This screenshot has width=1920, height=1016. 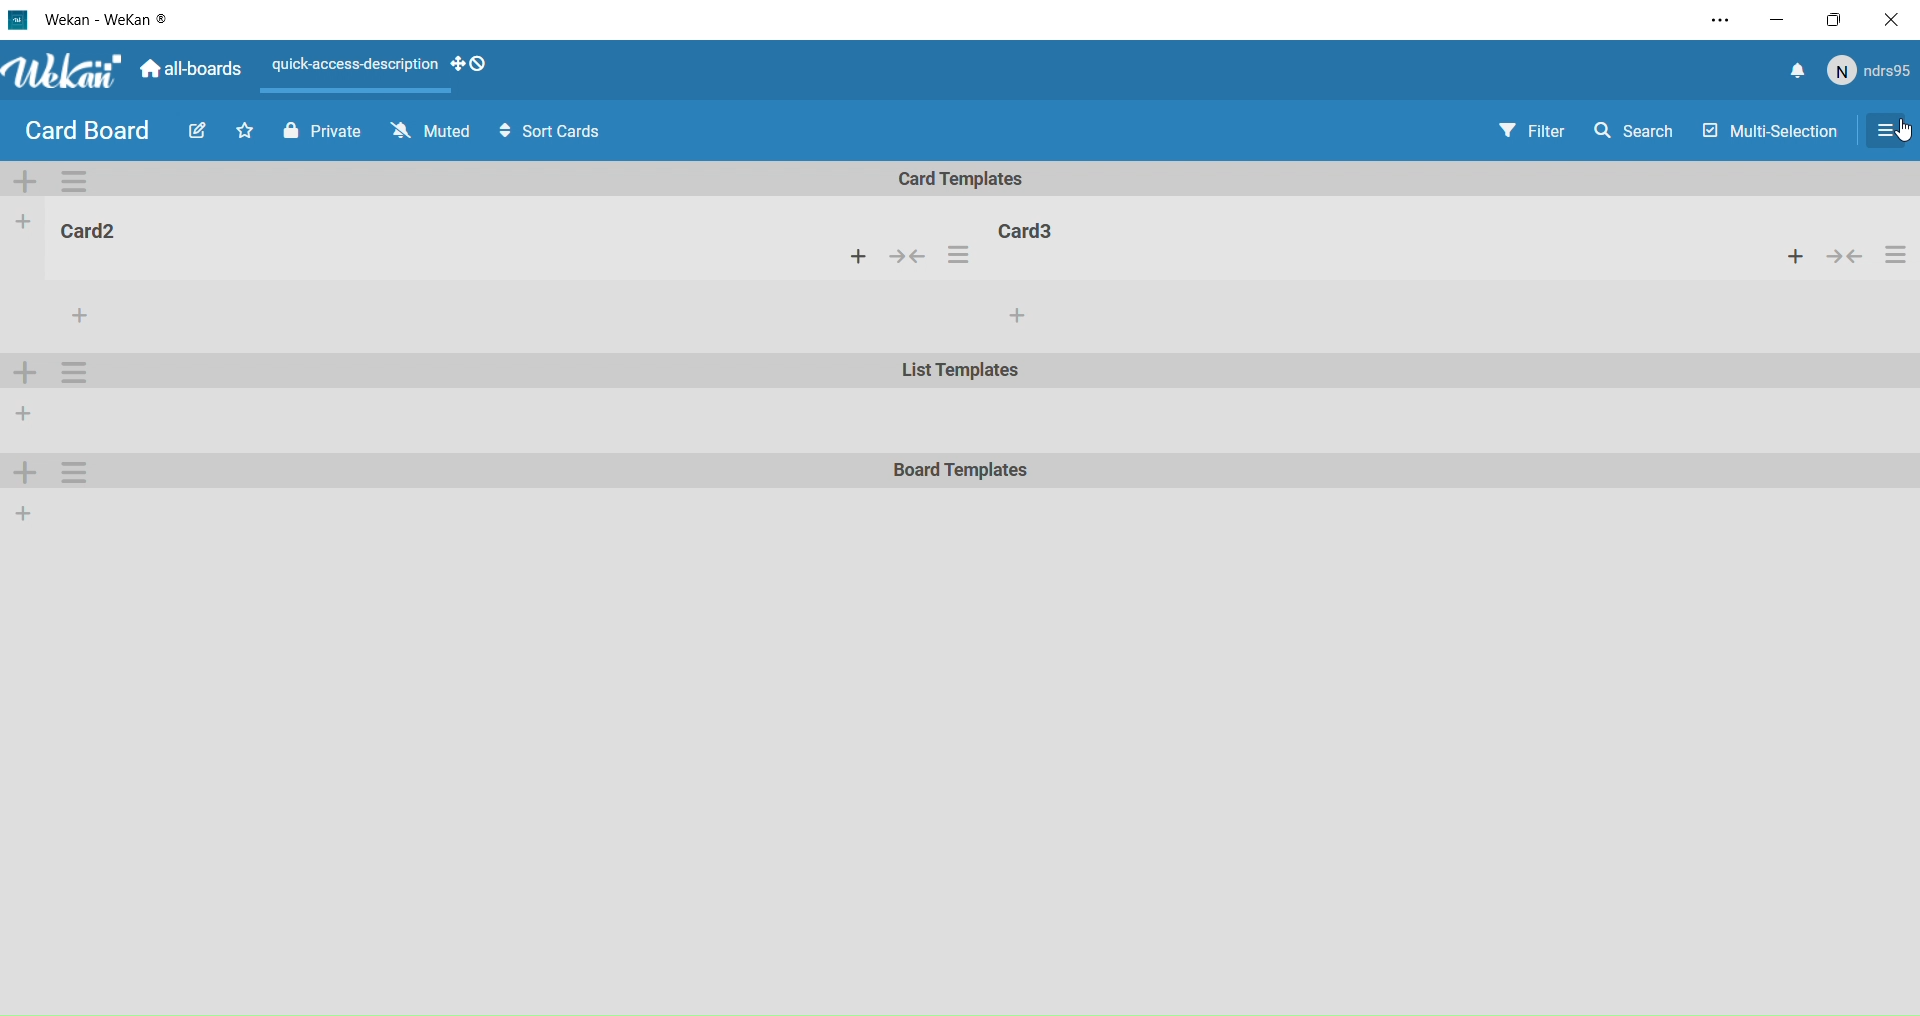 What do you see at coordinates (1712, 21) in the screenshot?
I see `Settings and more` at bounding box center [1712, 21].